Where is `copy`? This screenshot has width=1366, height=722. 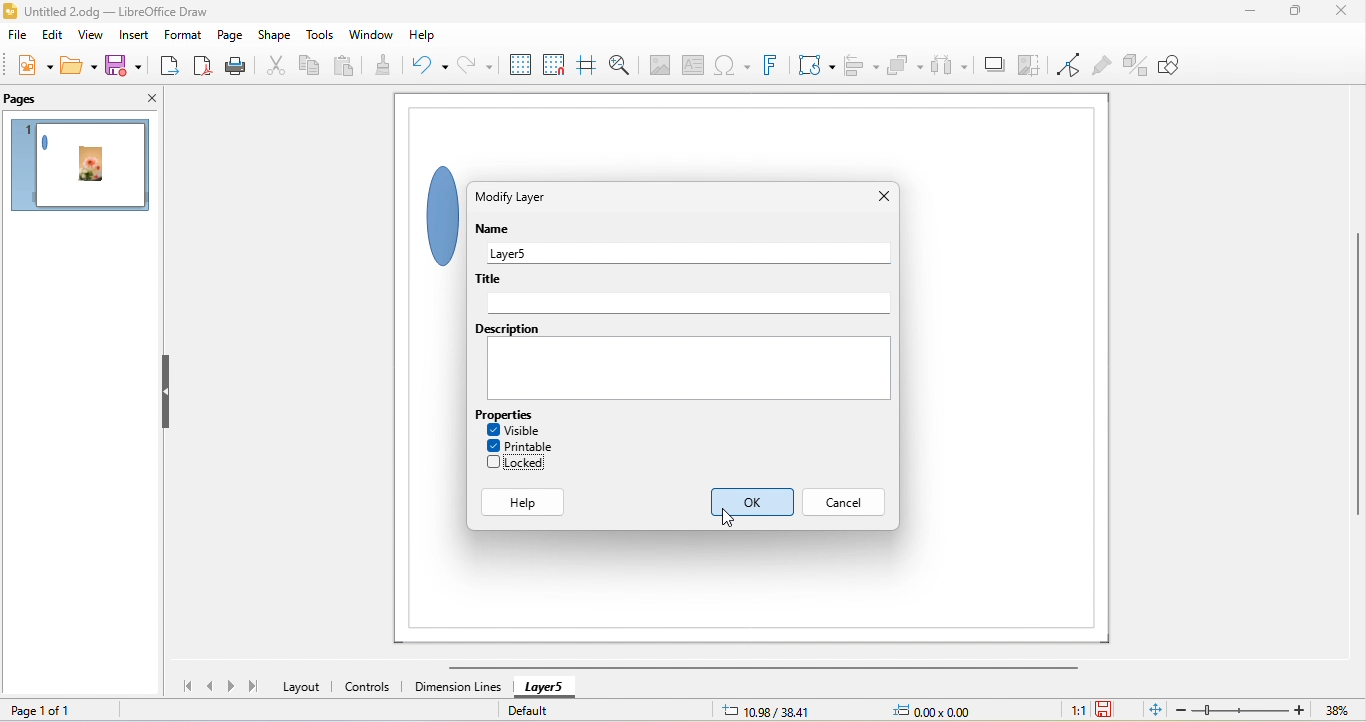
copy is located at coordinates (311, 67).